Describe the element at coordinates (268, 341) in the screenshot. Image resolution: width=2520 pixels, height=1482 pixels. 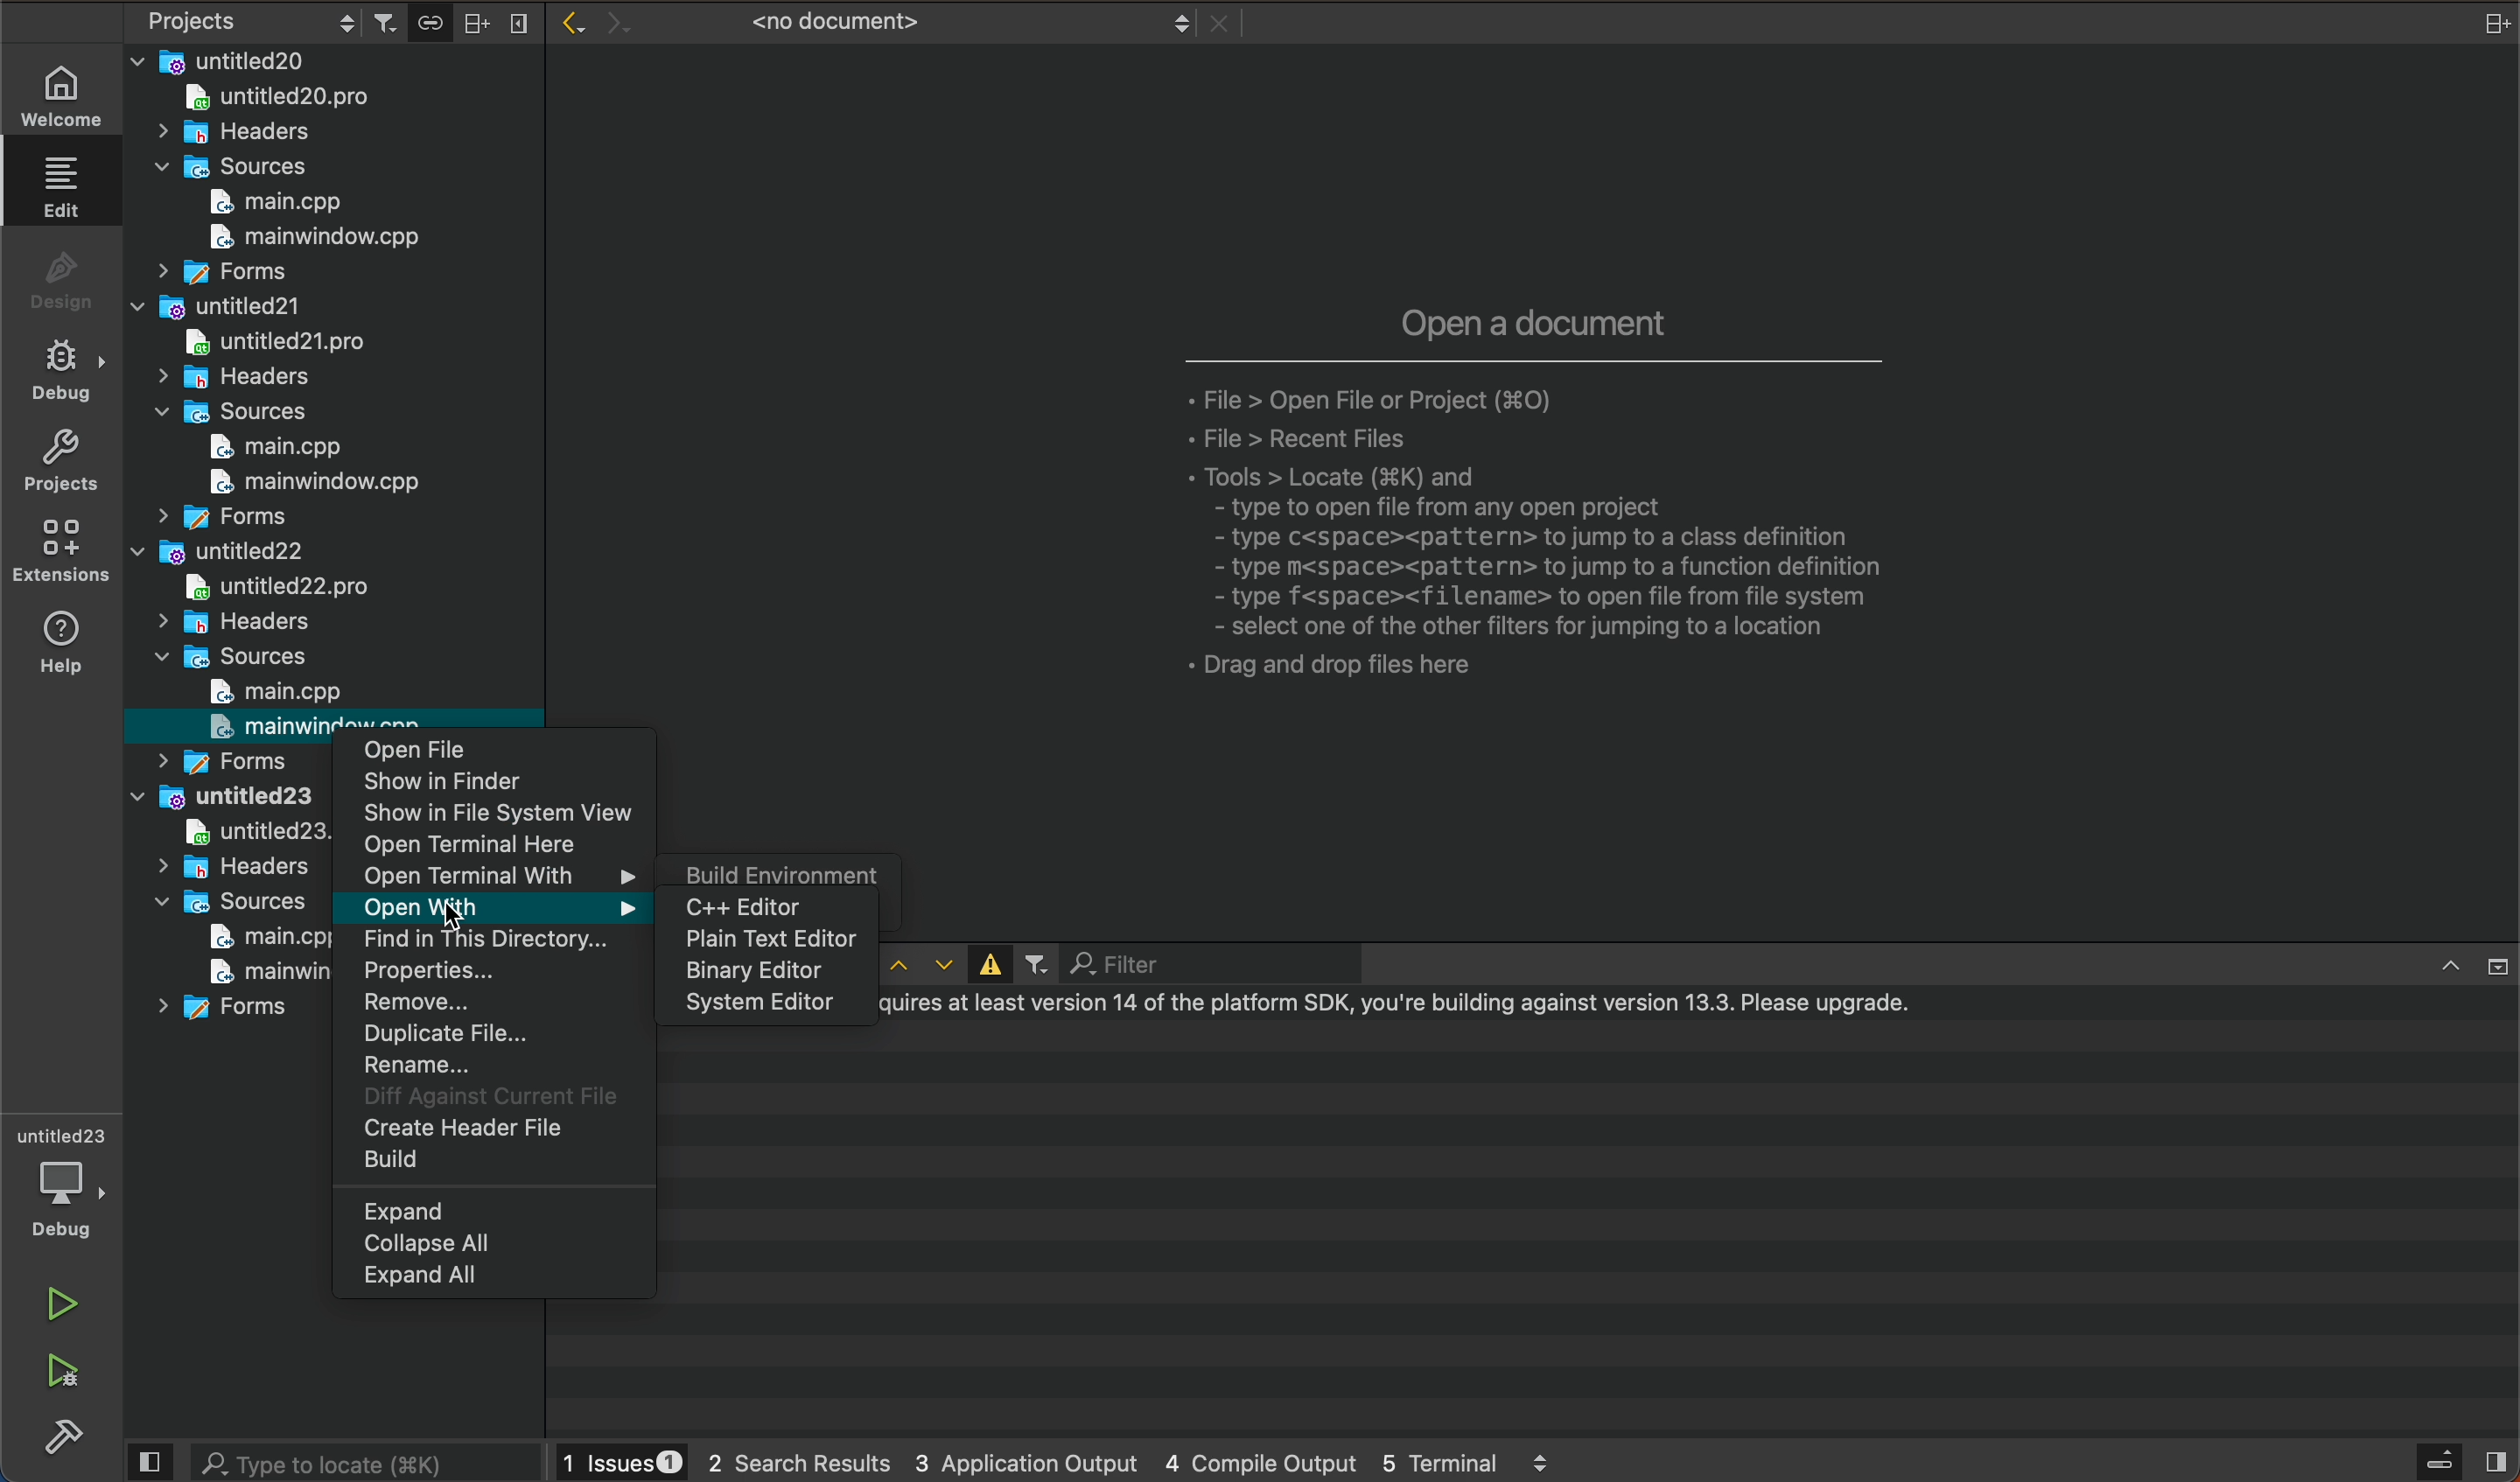
I see `untitled20pro` at that location.